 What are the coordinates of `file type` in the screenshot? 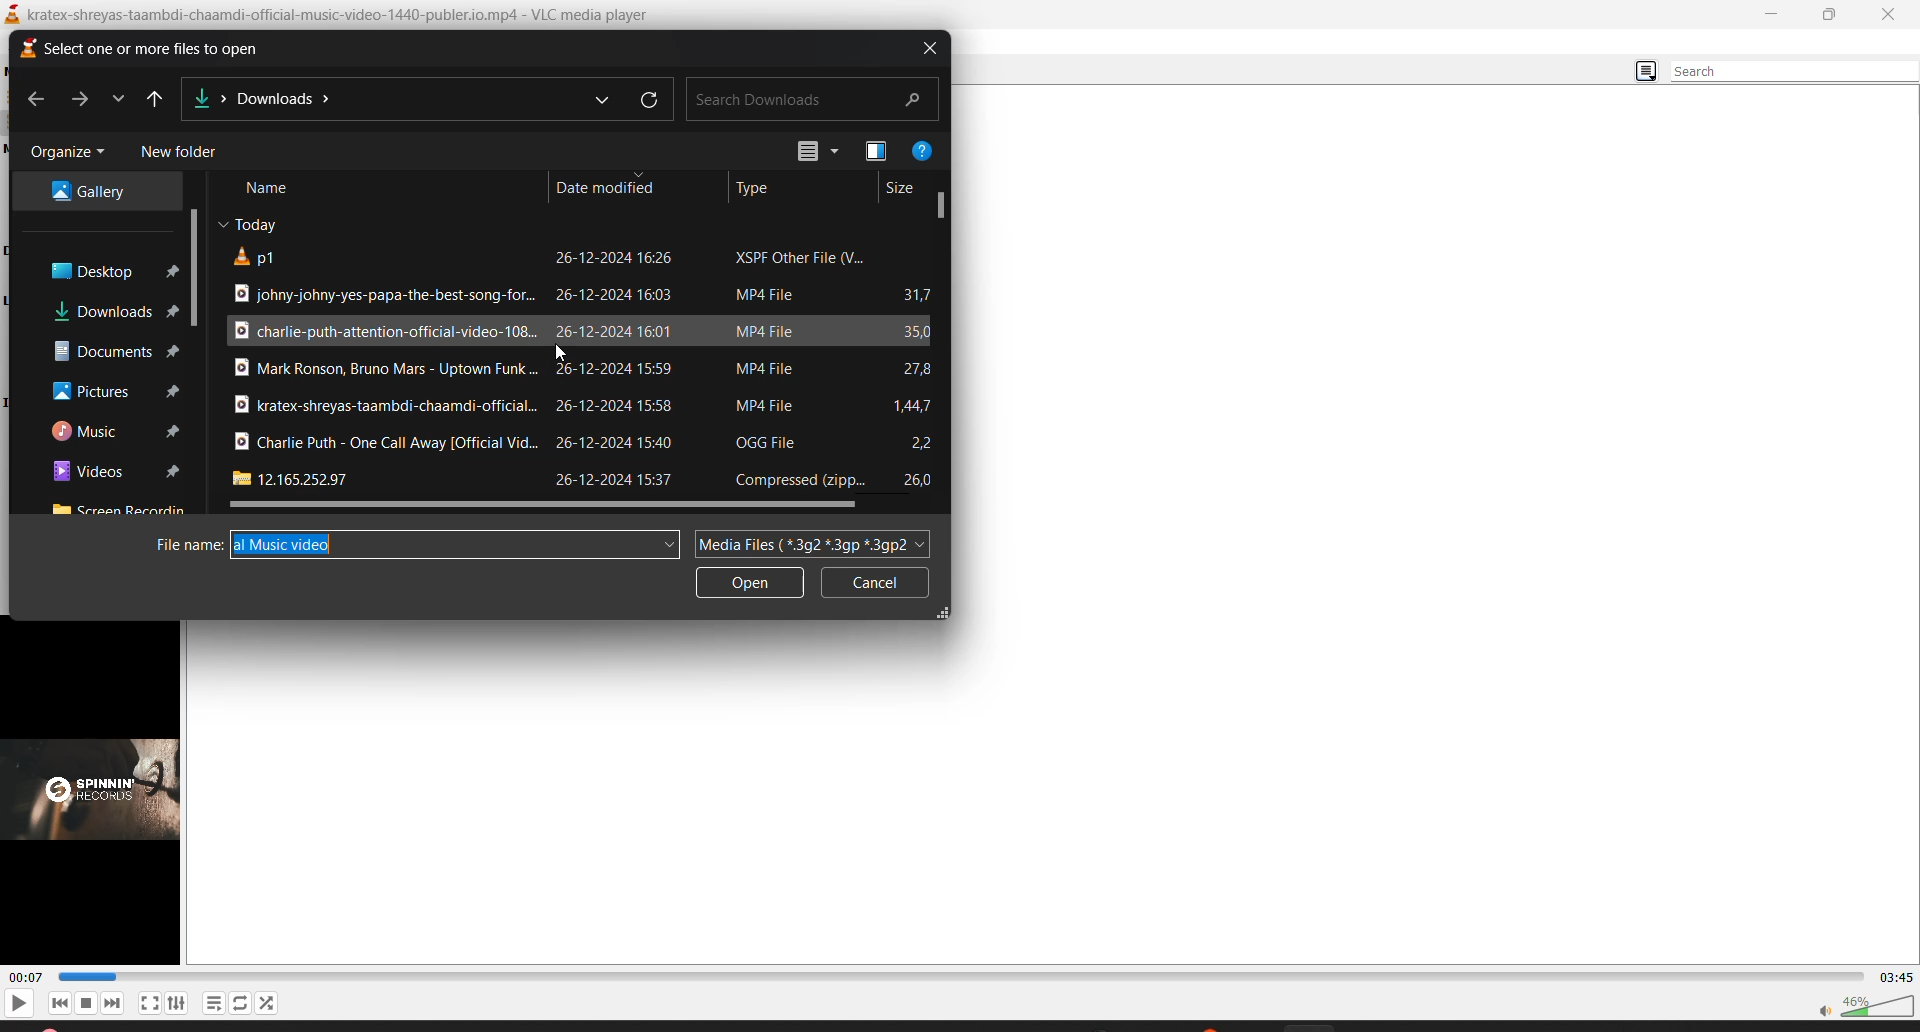 It's located at (769, 442).